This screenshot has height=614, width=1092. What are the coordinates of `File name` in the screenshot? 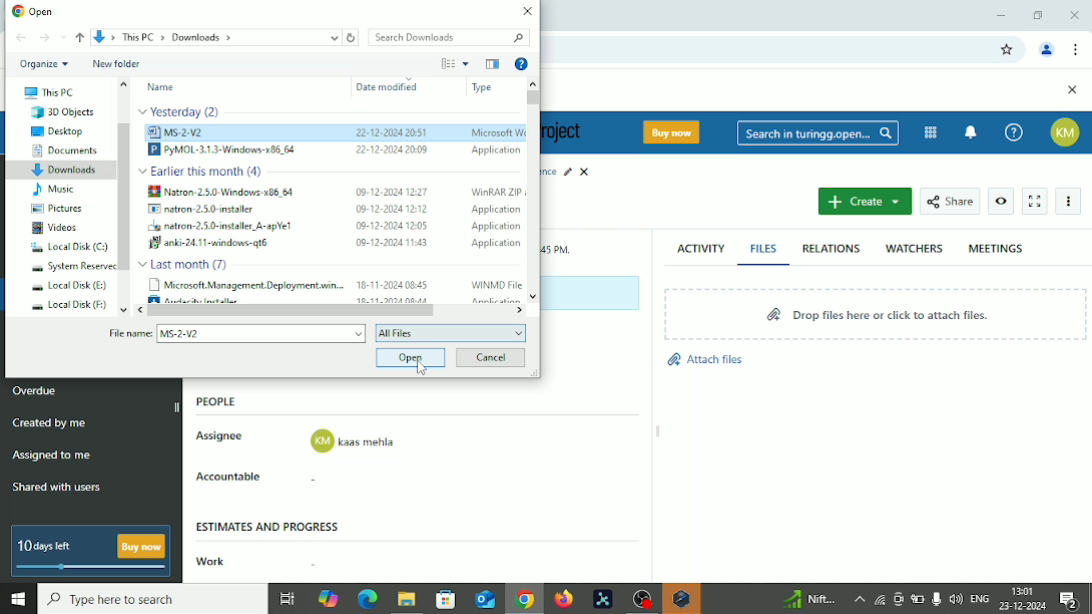 It's located at (262, 334).